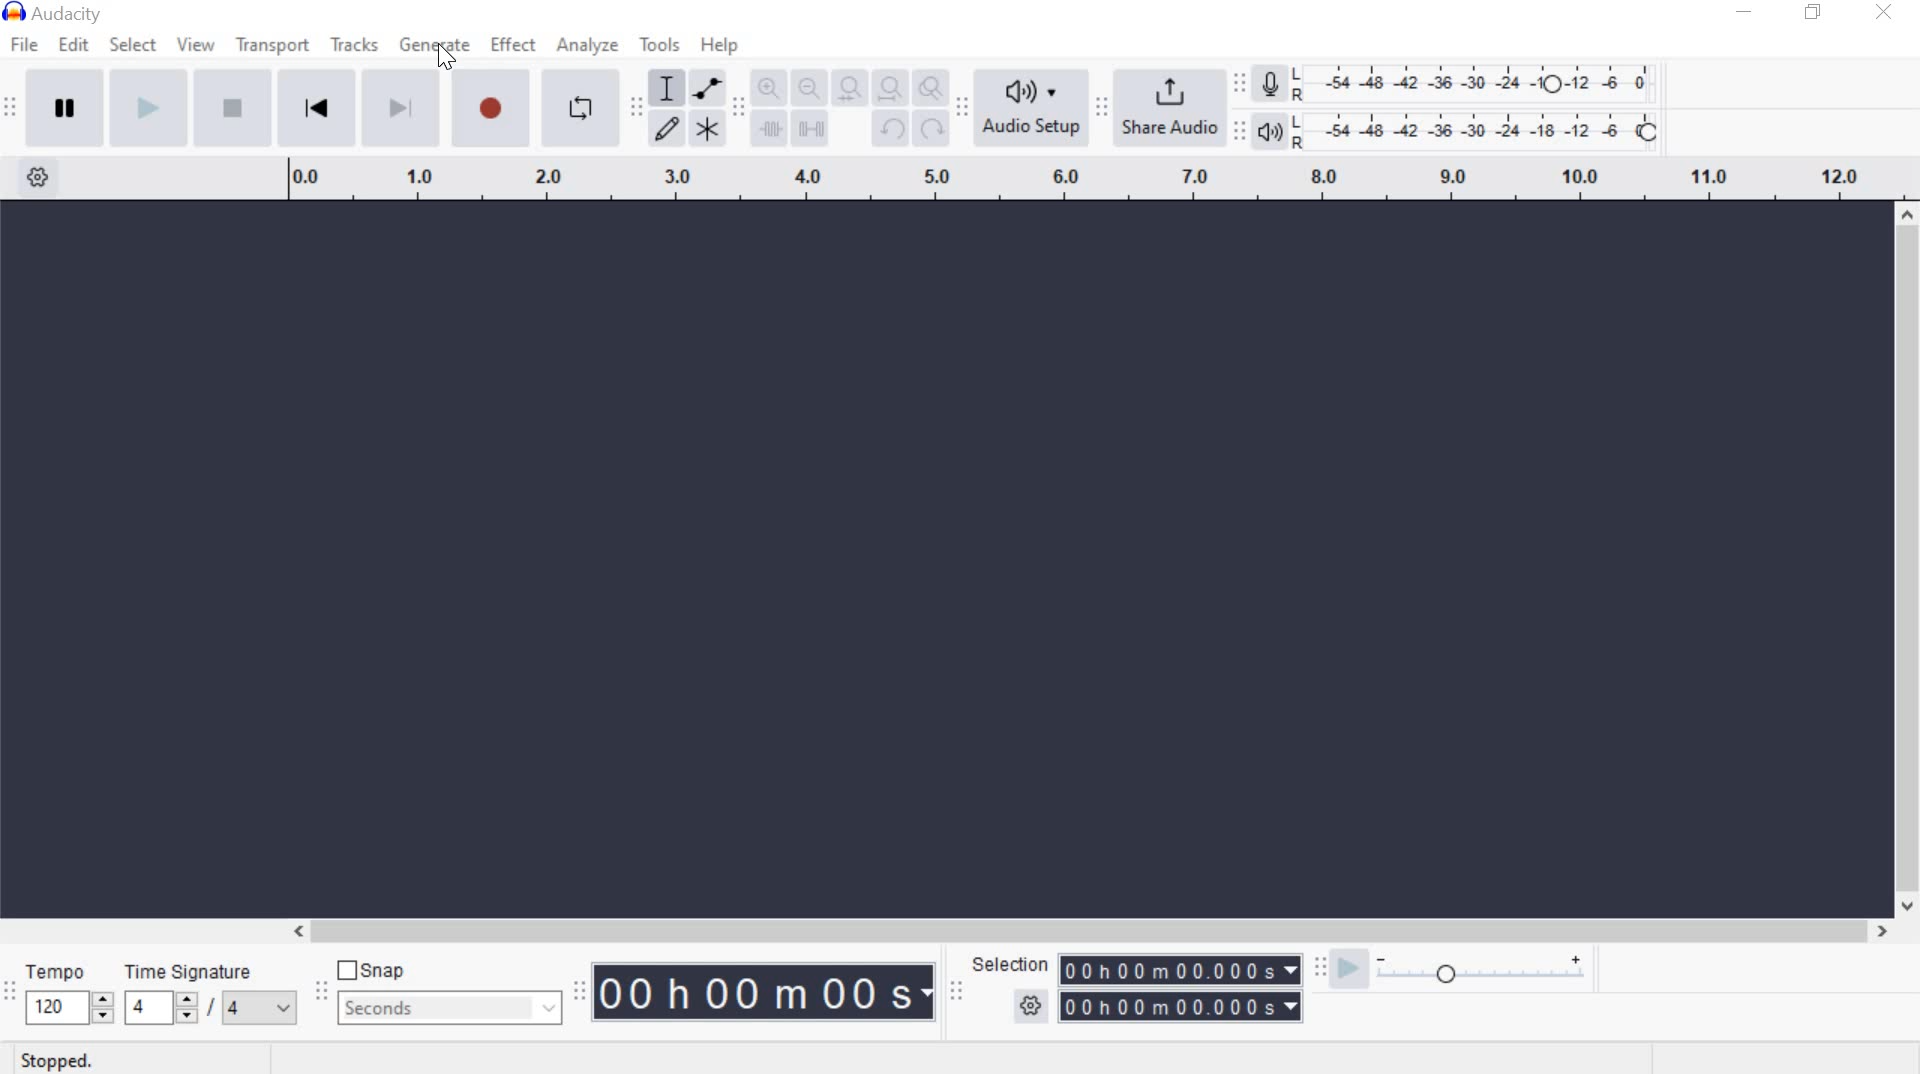 The width and height of the screenshot is (1920, 1074). What do you see at coordinates (270, 49) in the screenshot?
I see `transport` at bounding box center [270, 49].